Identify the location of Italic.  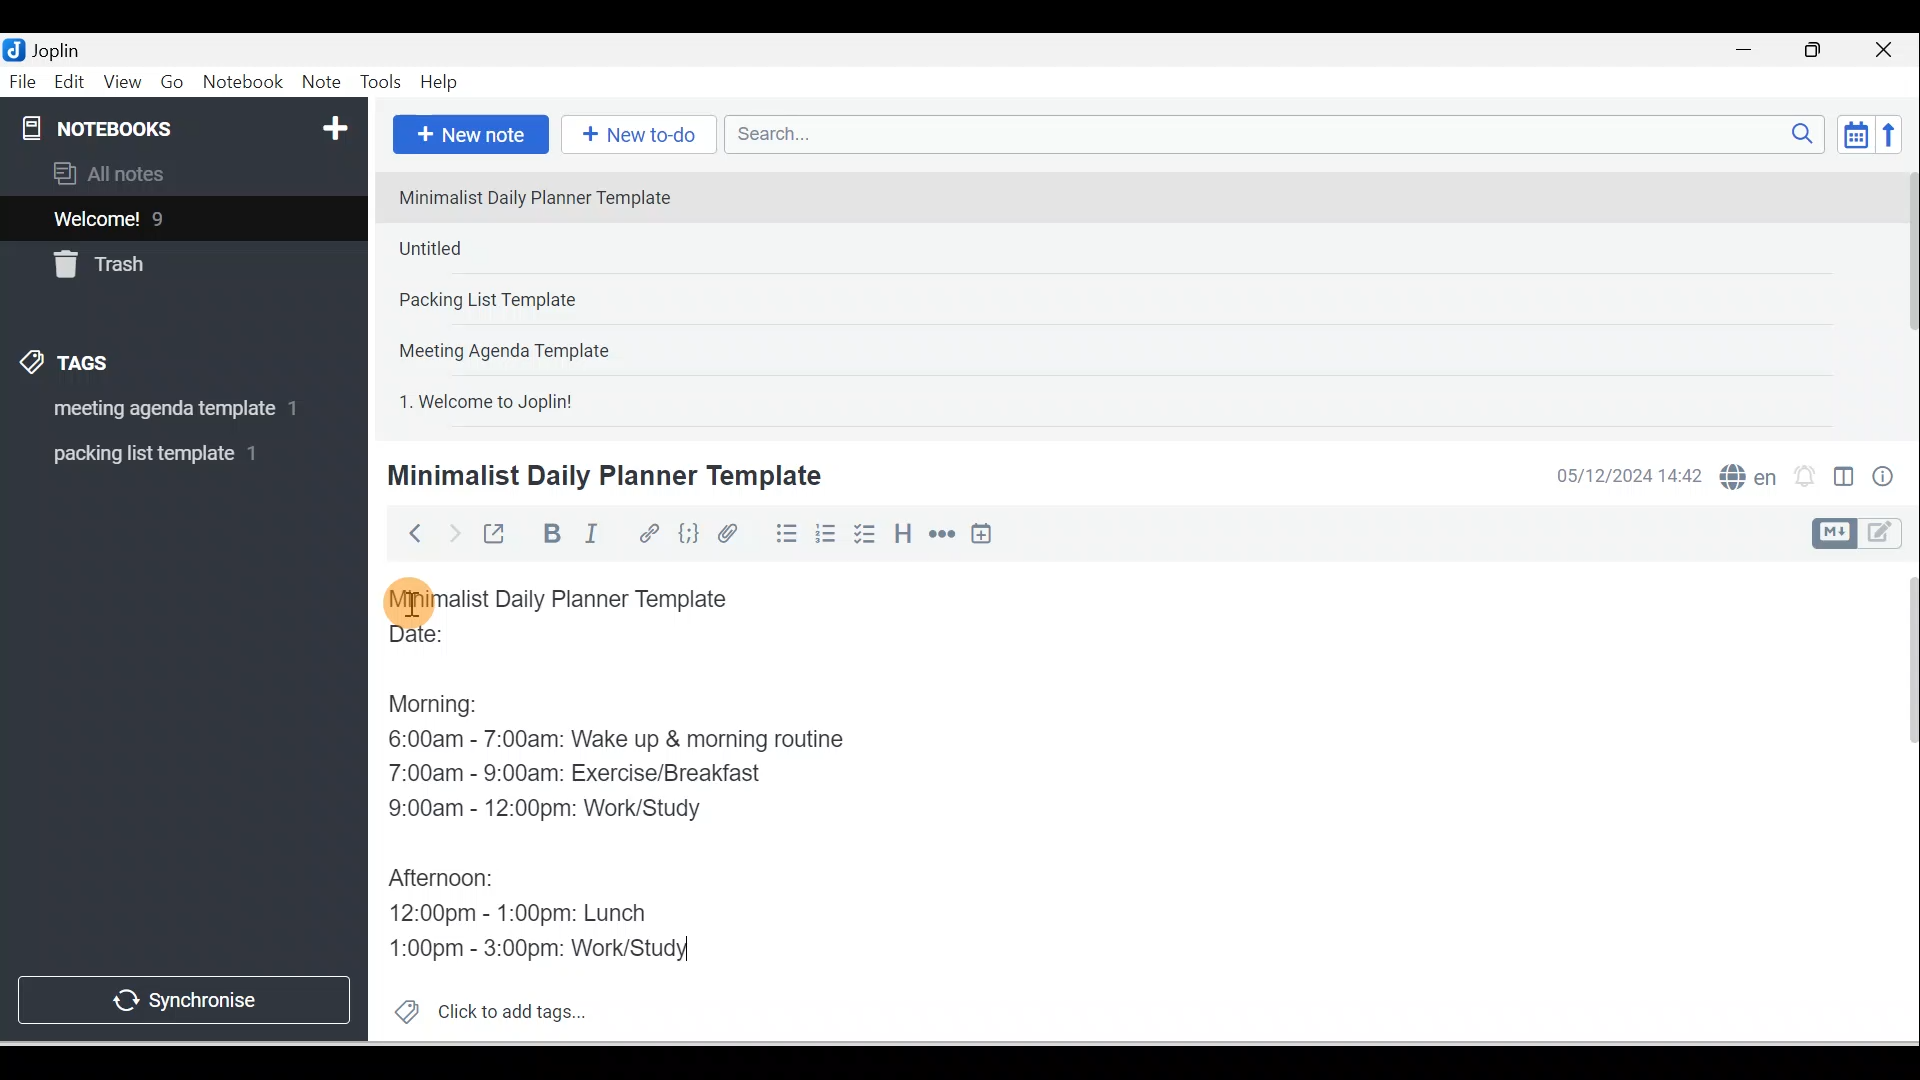
(595, 537).